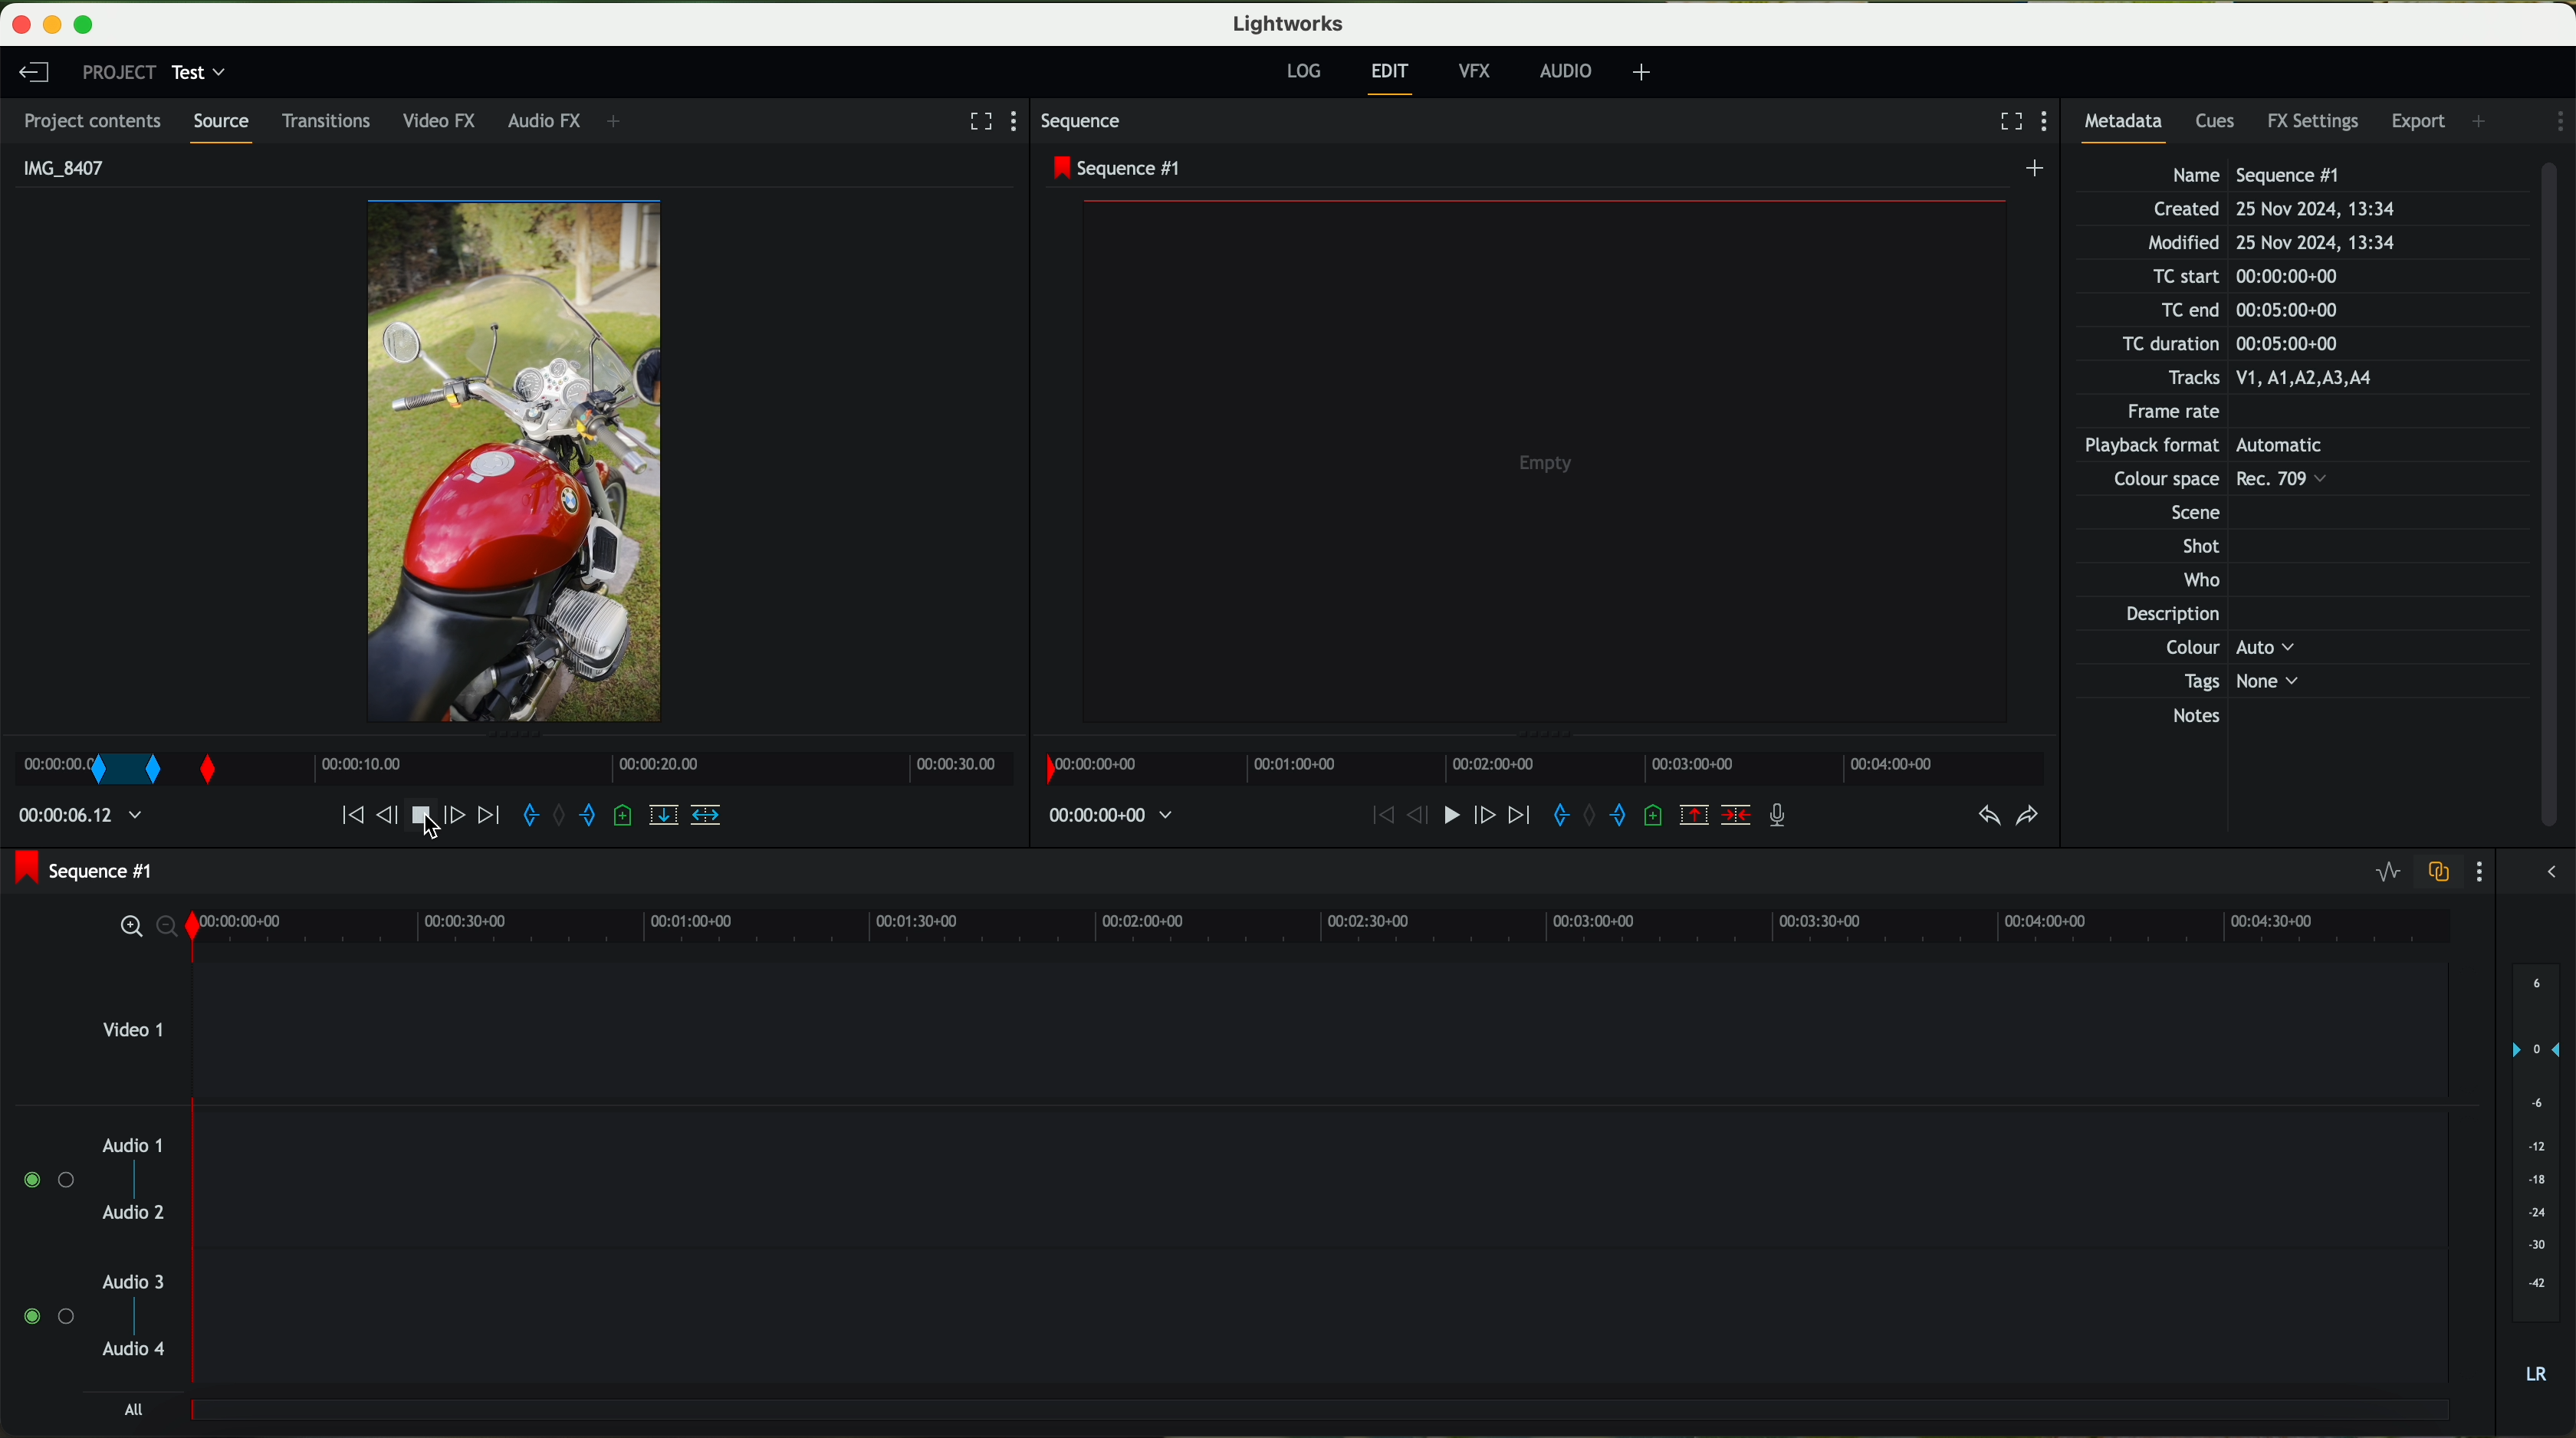 Image resolution: width=2576 pixels, height=1438 pixels. What do you see at coordinates (1022, 122) in the screenshot?
I see `show settings menu` at bounding box center [1022, 122].